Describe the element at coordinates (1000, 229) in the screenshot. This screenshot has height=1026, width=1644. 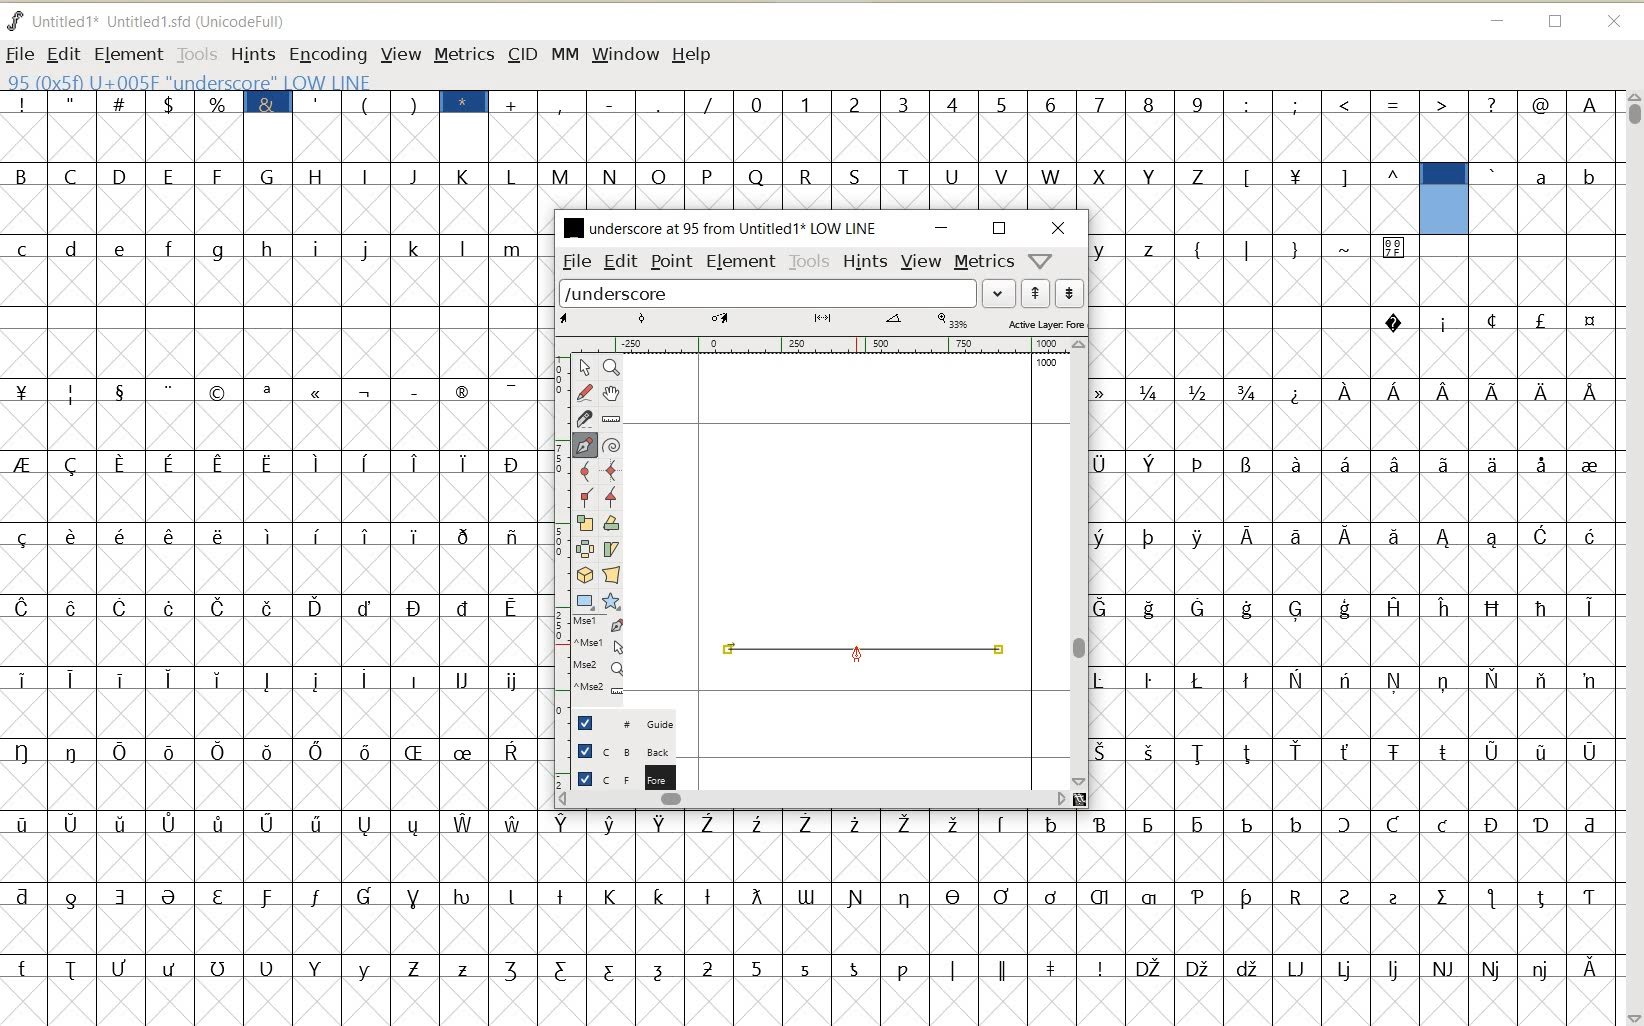
I see `RESTORE` at that location.